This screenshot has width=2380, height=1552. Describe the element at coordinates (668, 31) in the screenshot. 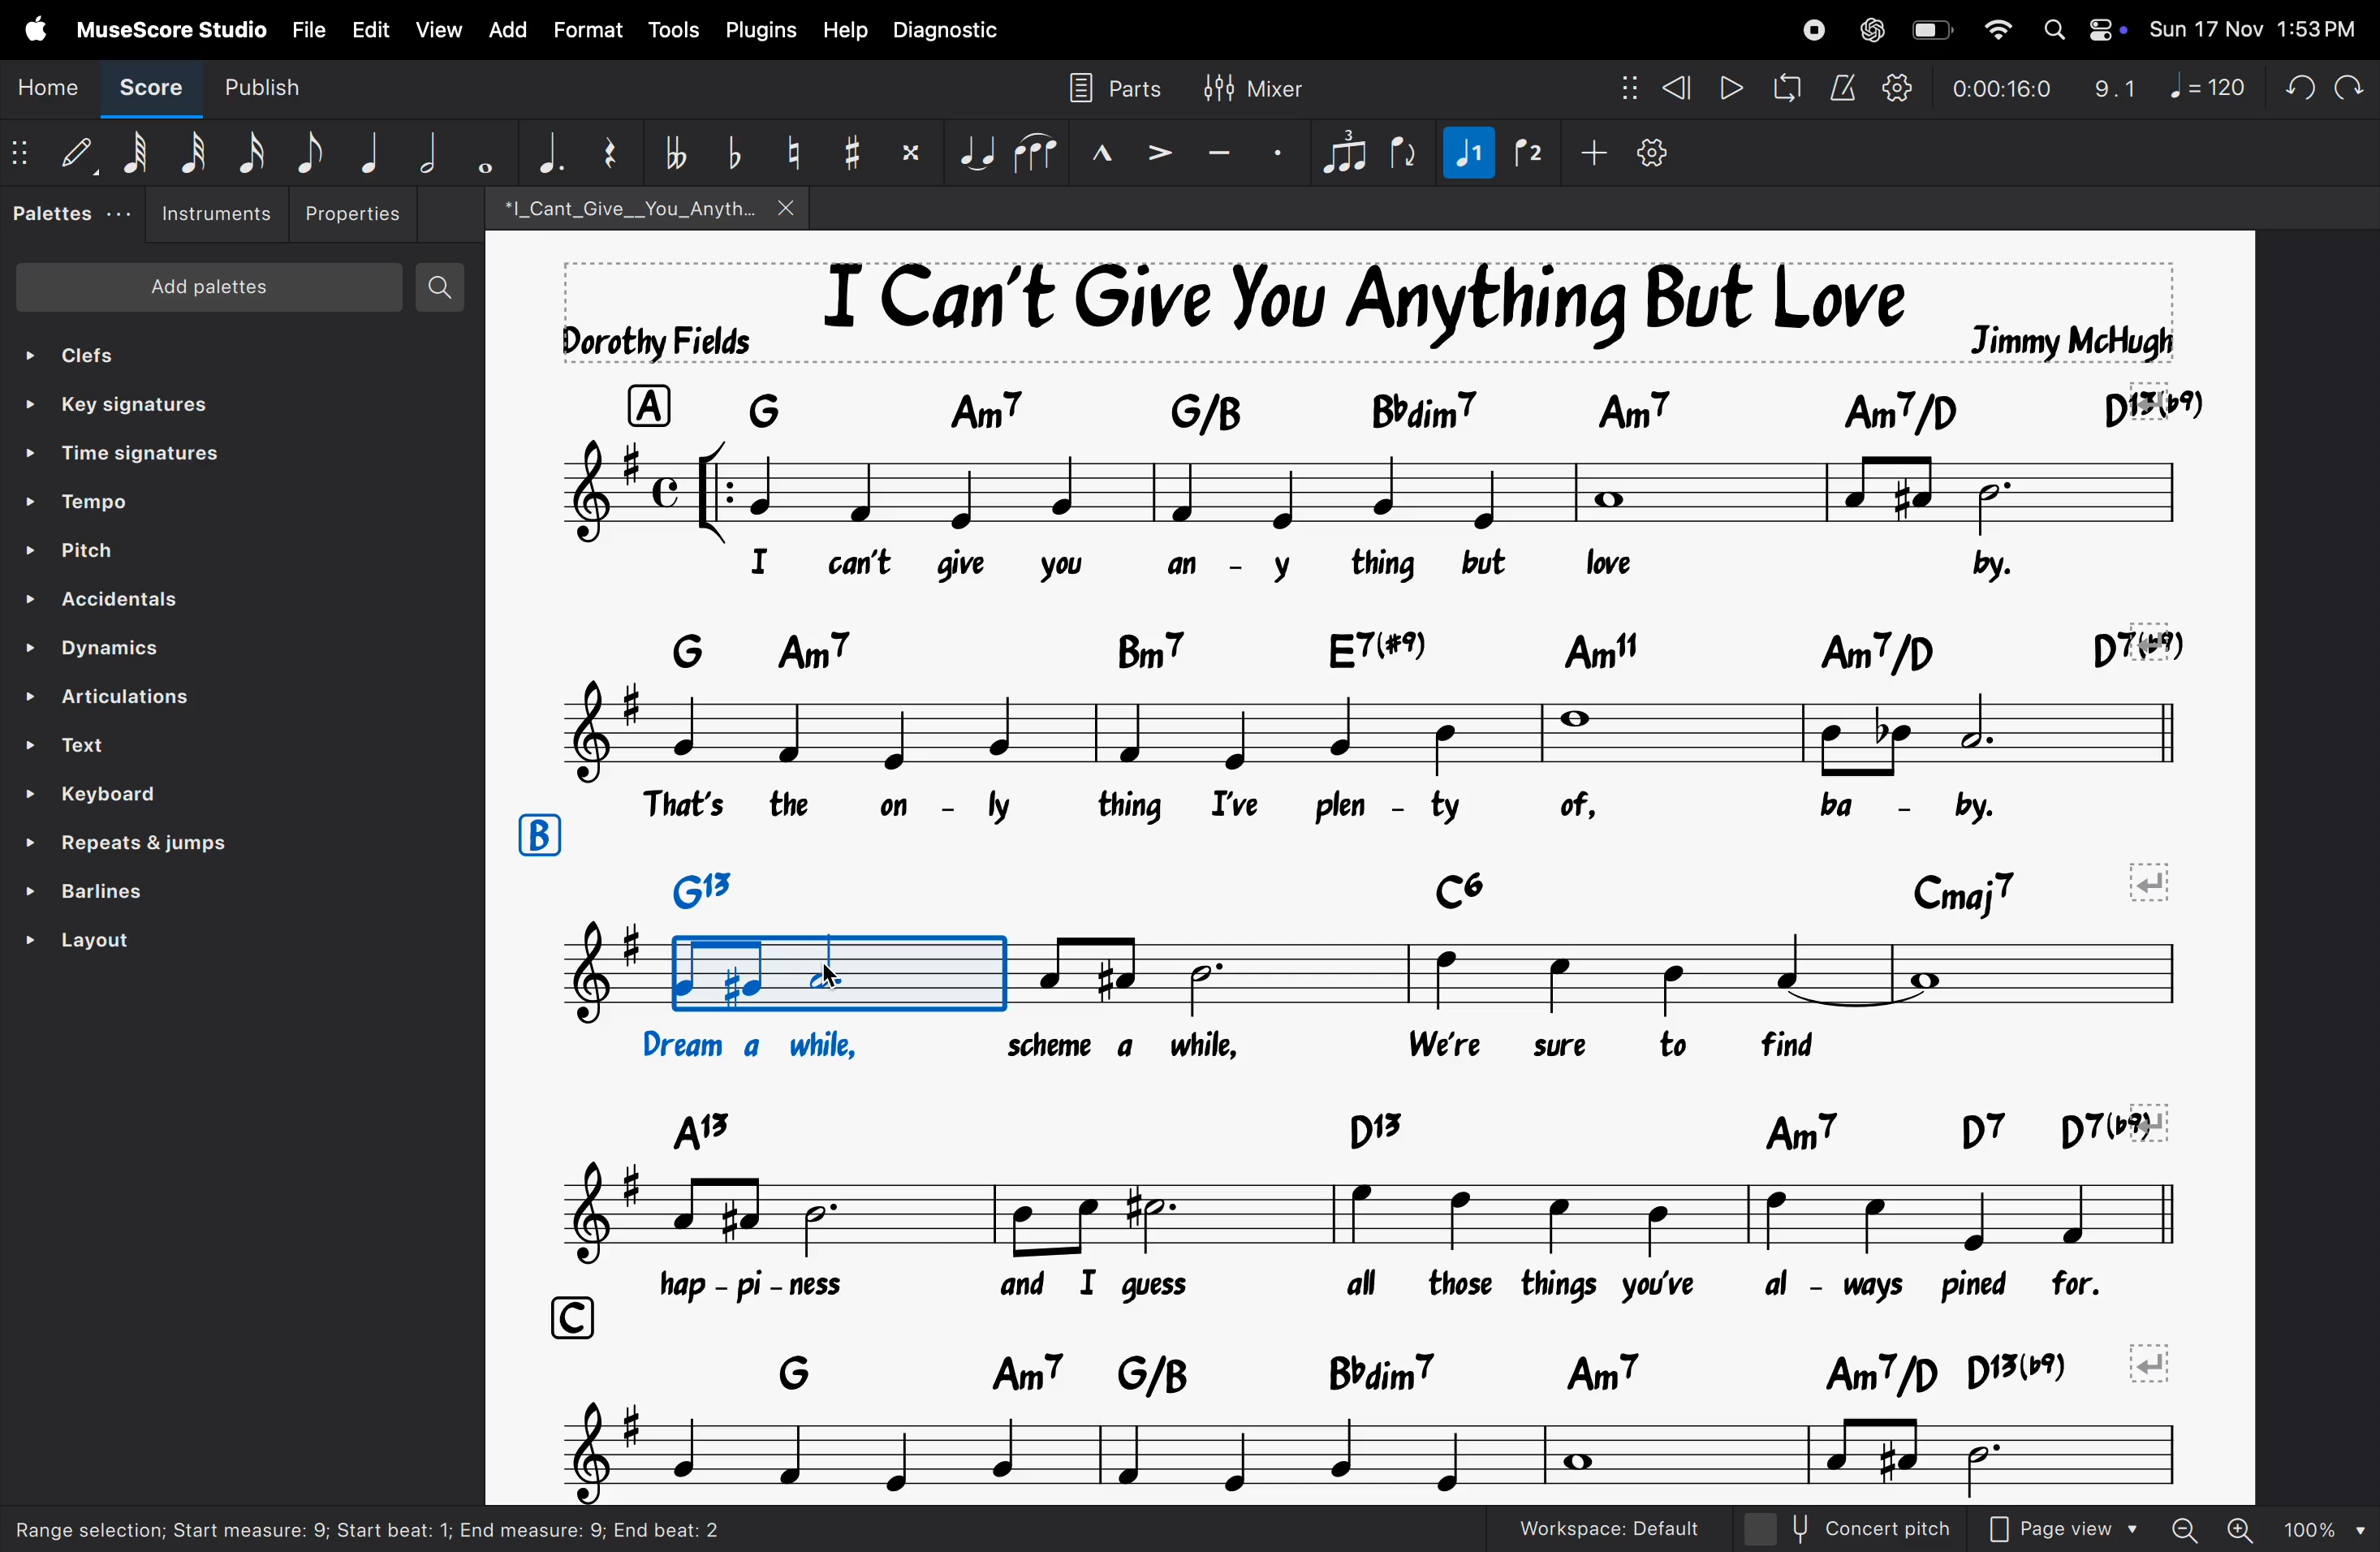

I see `tools` at that location.